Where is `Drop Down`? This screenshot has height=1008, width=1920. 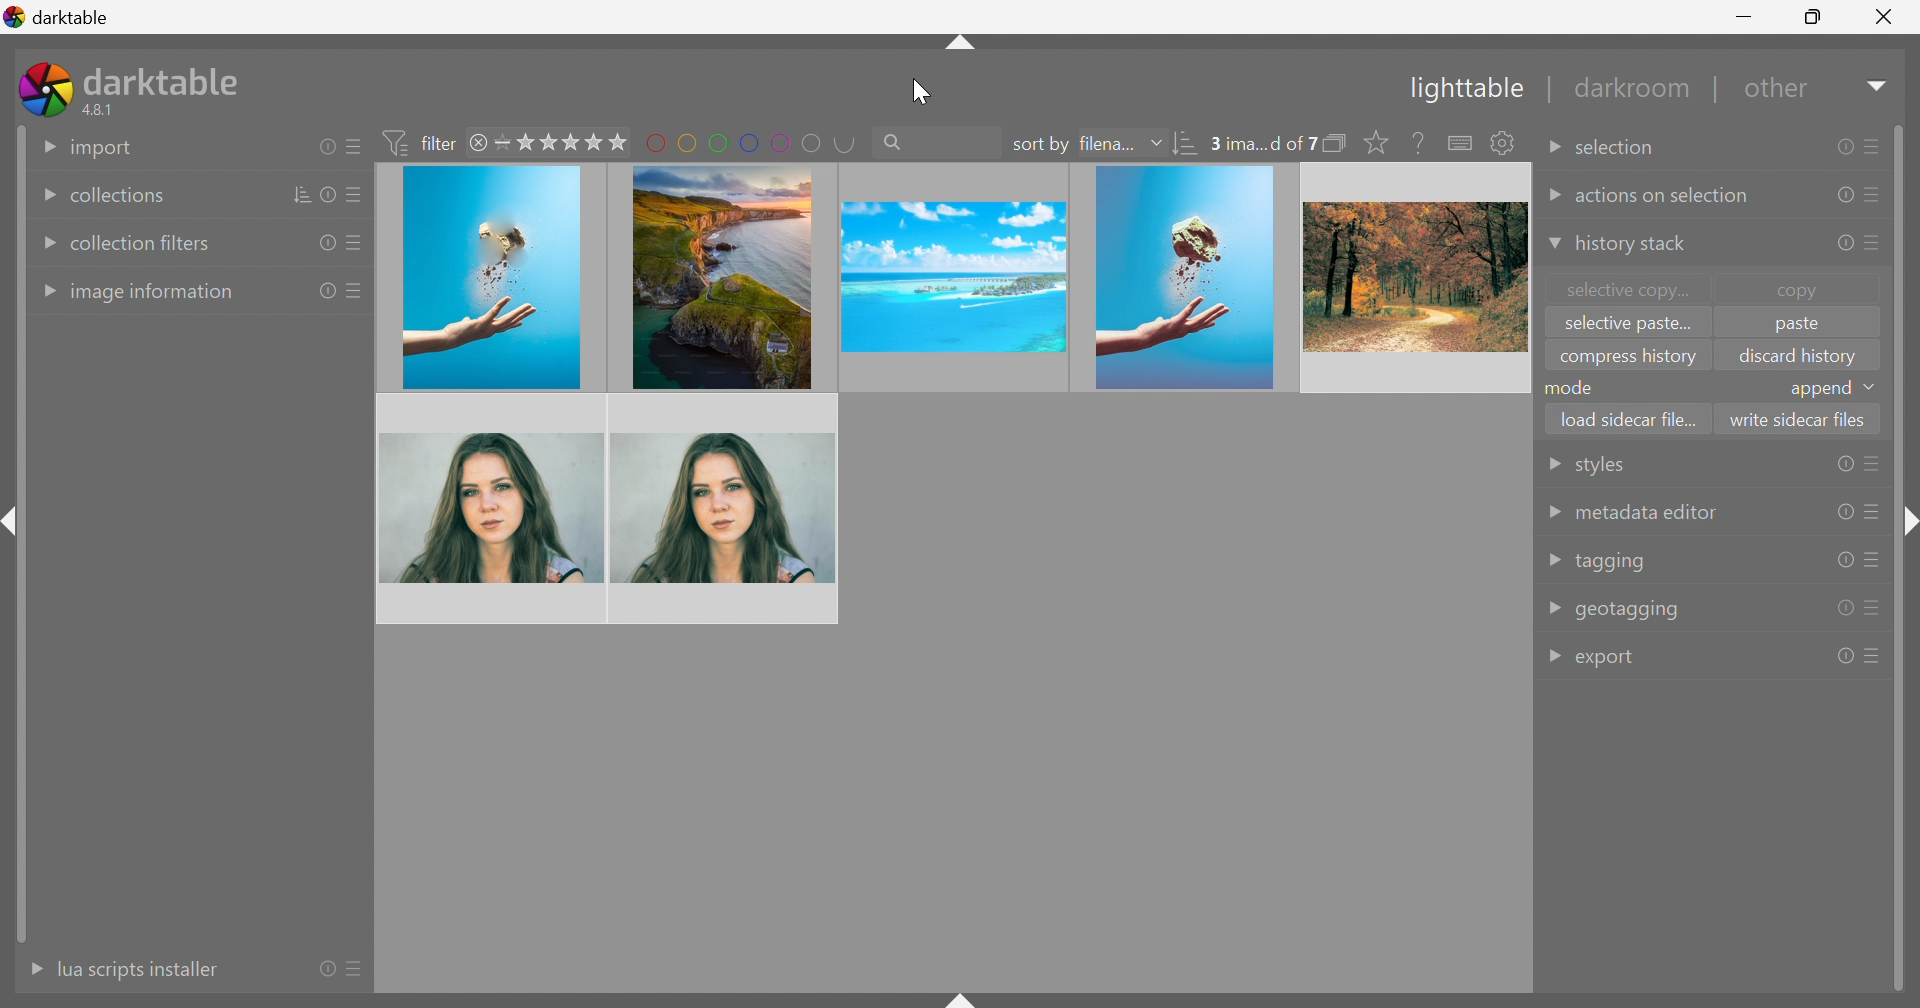 Drop Down is located at coordinates (44, 145).